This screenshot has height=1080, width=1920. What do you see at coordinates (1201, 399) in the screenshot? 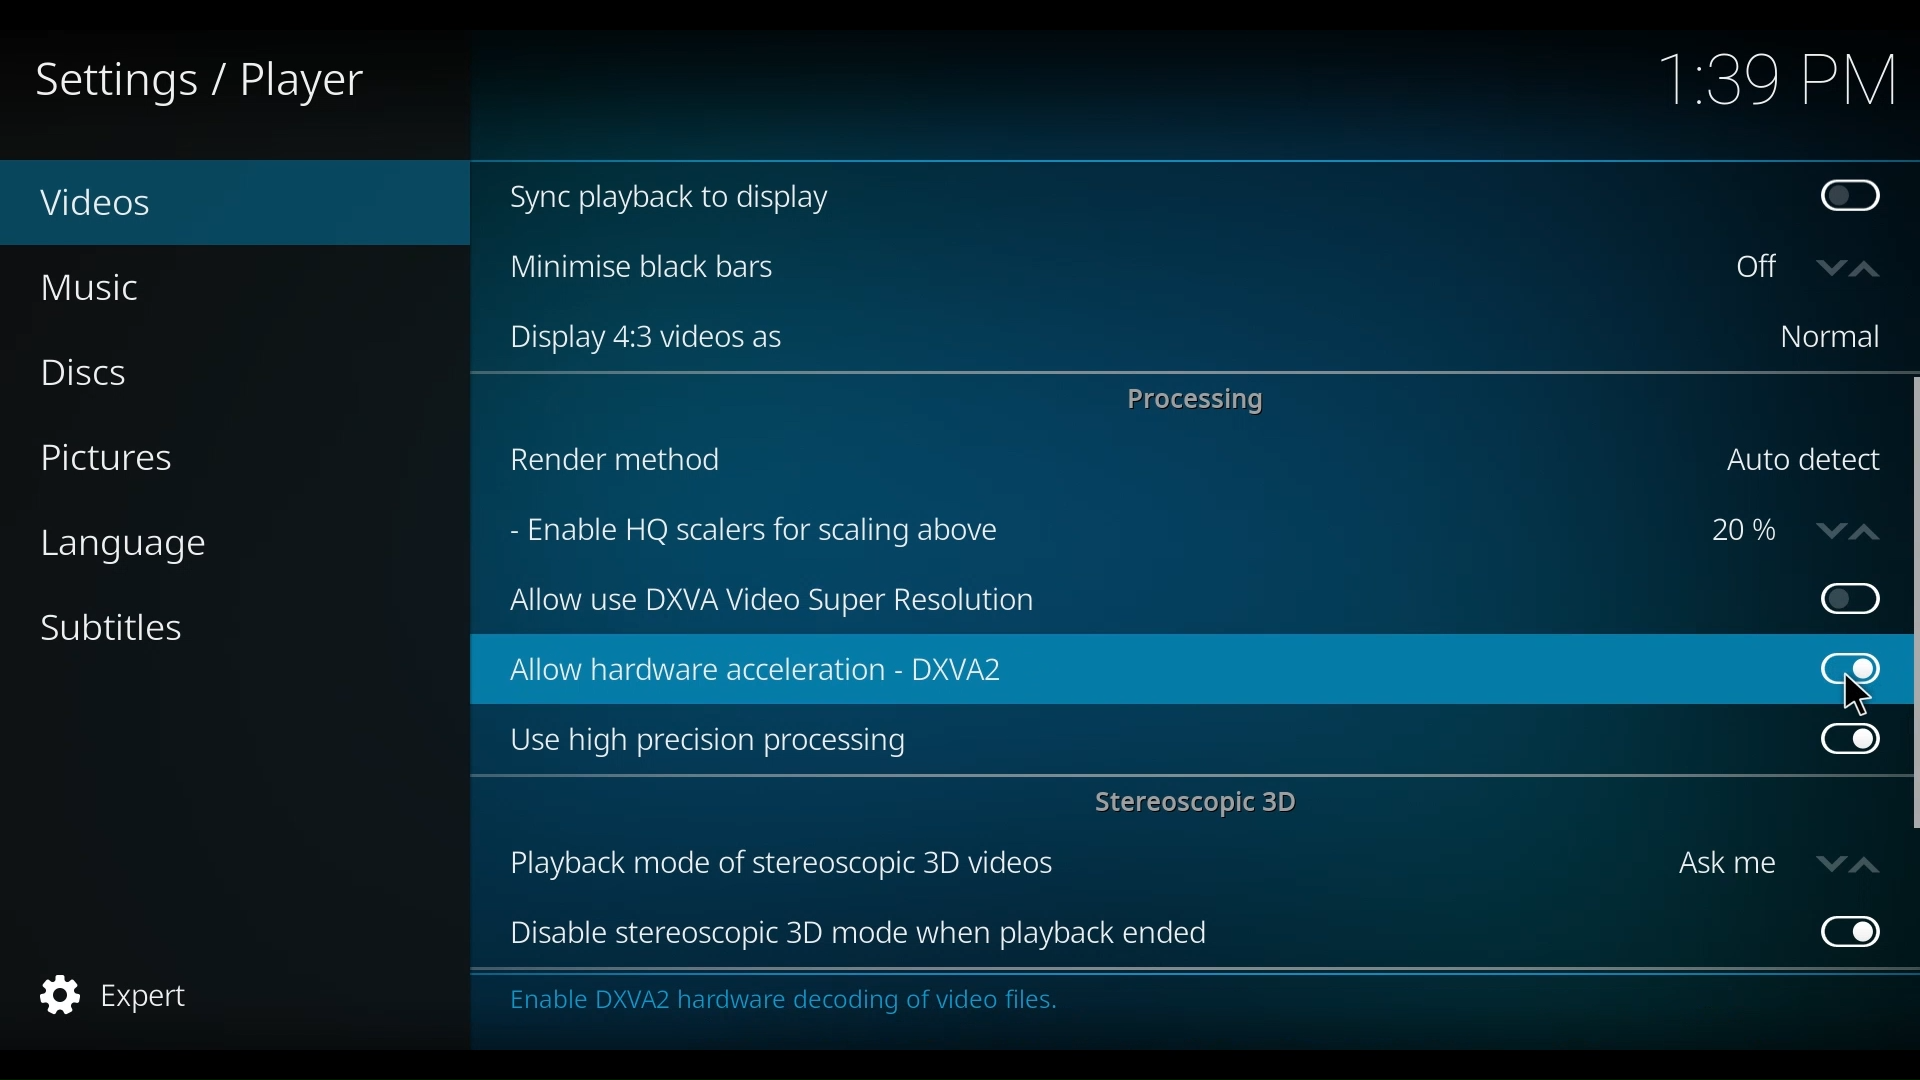
I see `Processing` at bounding box center [1201, 399].